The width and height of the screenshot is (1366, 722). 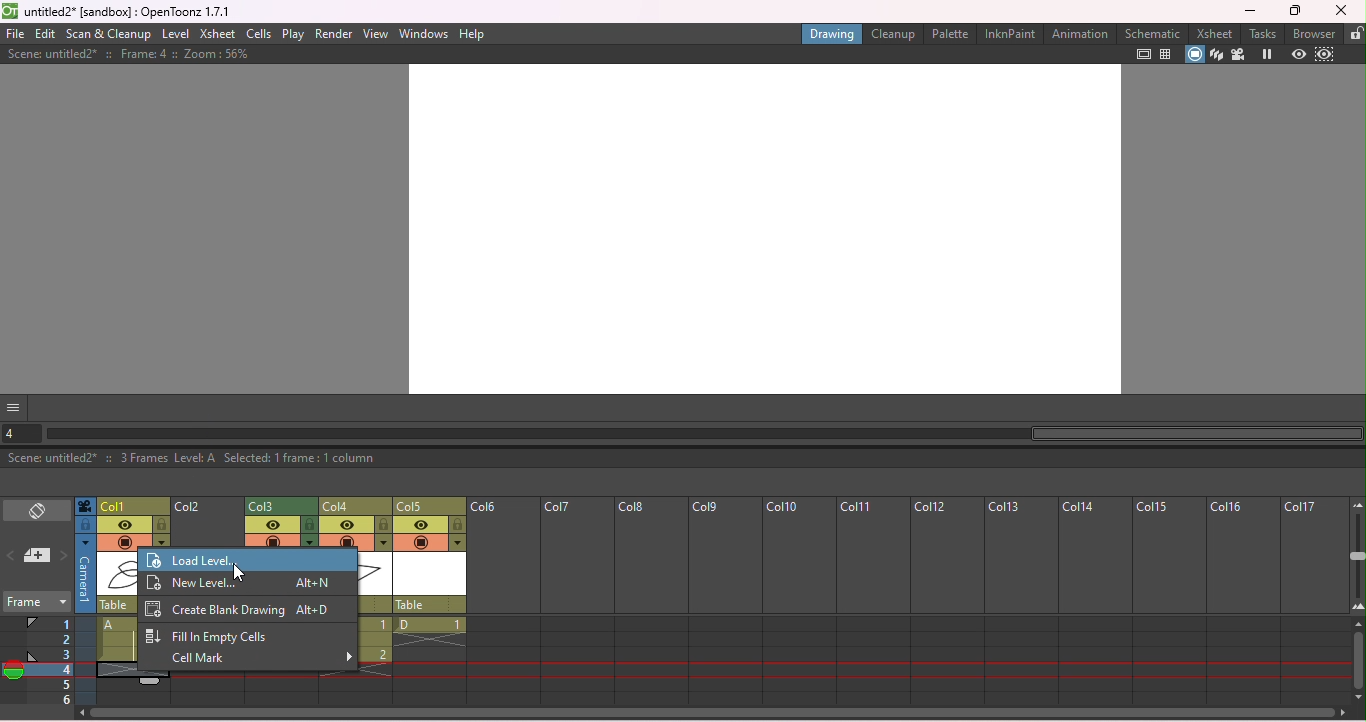 I want to click on Preview visibility toggl, so click(x=273, y=524).